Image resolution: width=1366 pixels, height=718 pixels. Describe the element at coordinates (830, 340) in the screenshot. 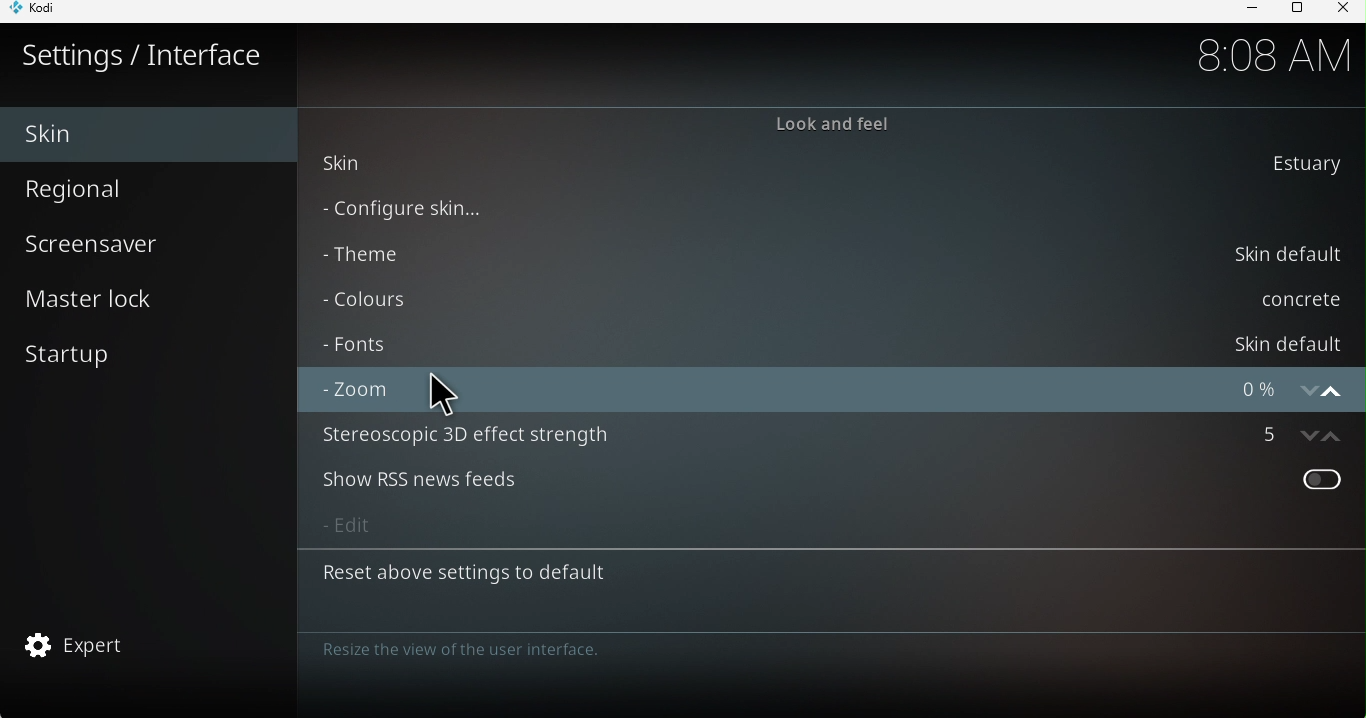

I see `Fonts` at that location.